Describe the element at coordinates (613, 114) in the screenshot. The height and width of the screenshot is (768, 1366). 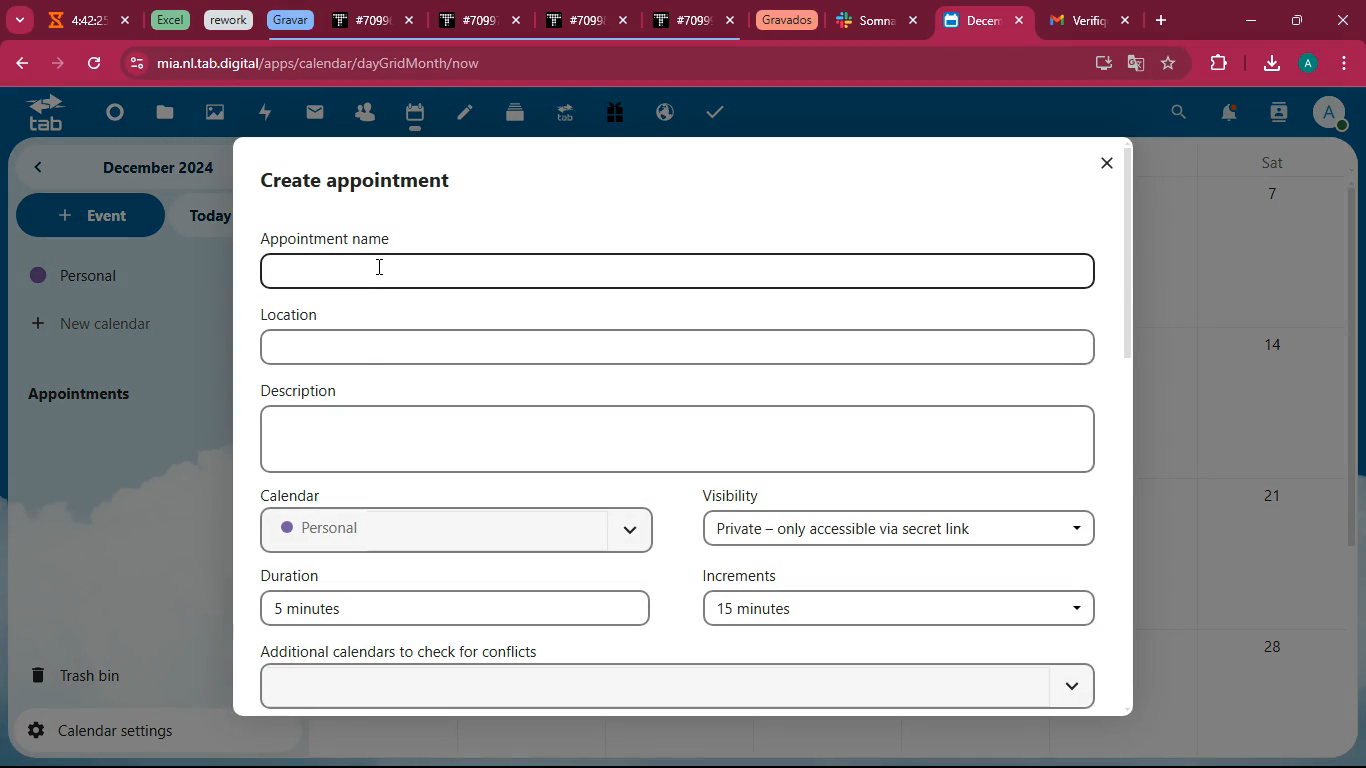
I see `gift` at that location.